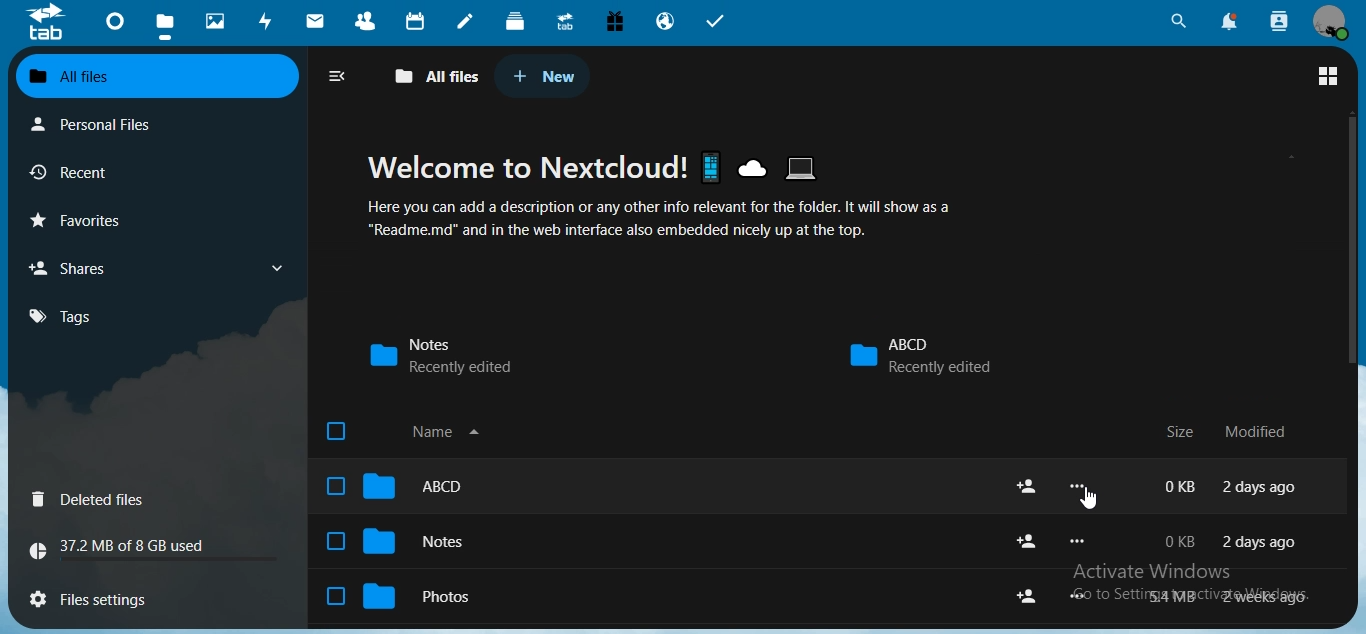  What do you see at coordinates (417, 20) in the screenshot?
I see `calendar` at bounding box center [417, 20].